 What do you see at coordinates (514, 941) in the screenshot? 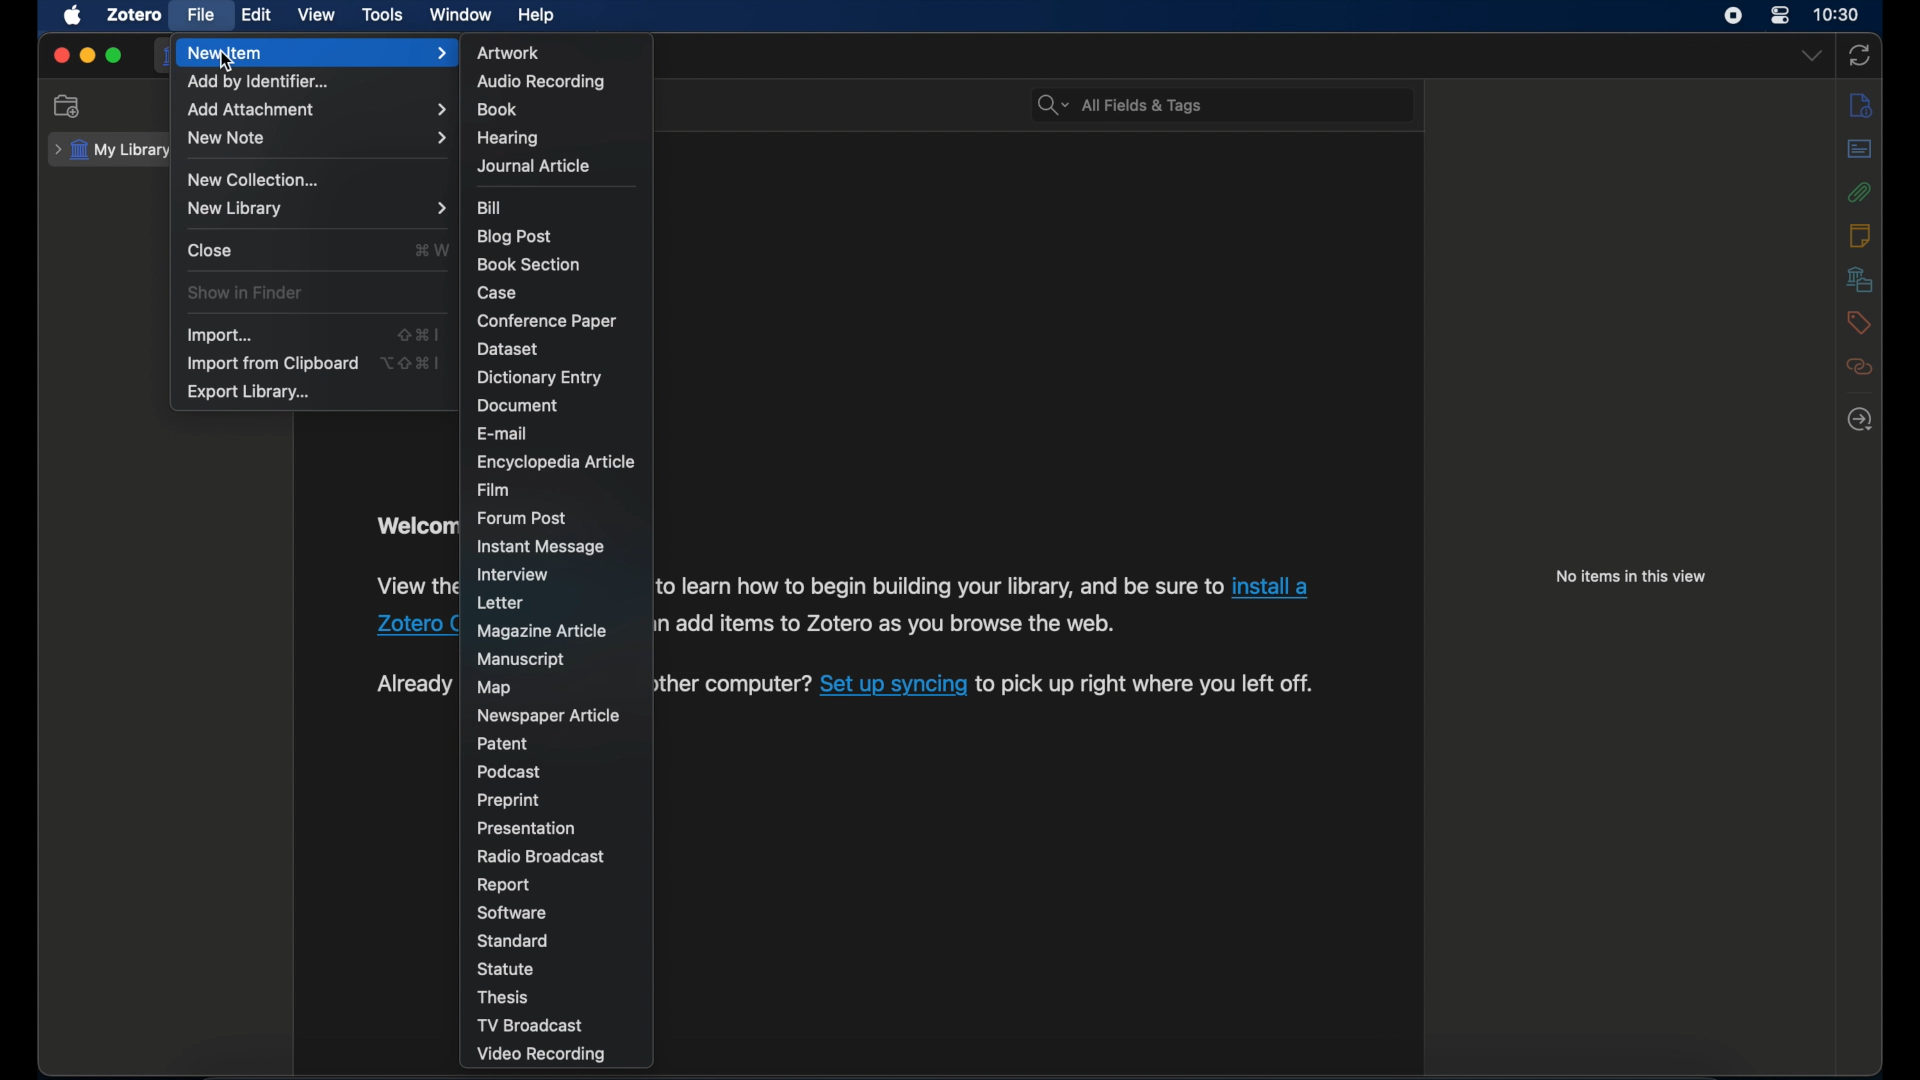
I see `standard` at bounding box center [514, 941].